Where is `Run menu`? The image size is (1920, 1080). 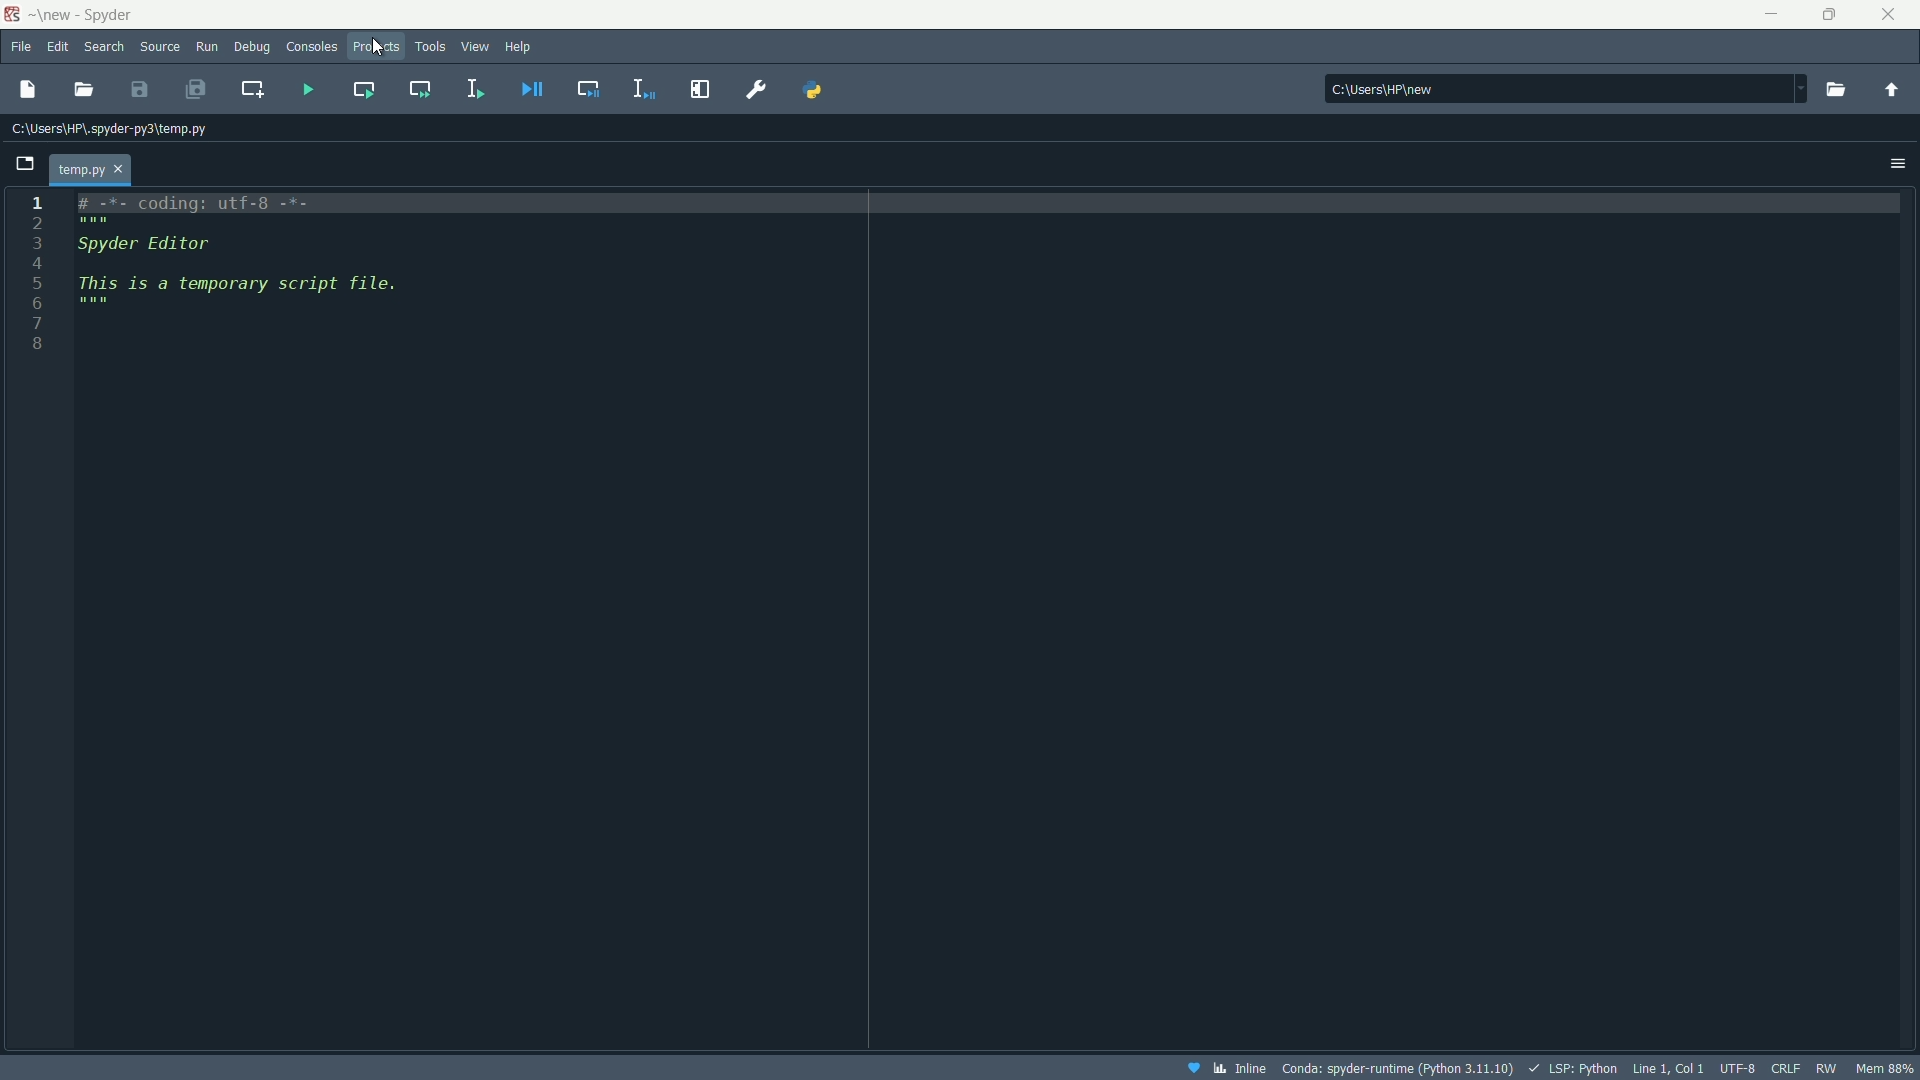 Run menu is located at coordinates (205, 46).